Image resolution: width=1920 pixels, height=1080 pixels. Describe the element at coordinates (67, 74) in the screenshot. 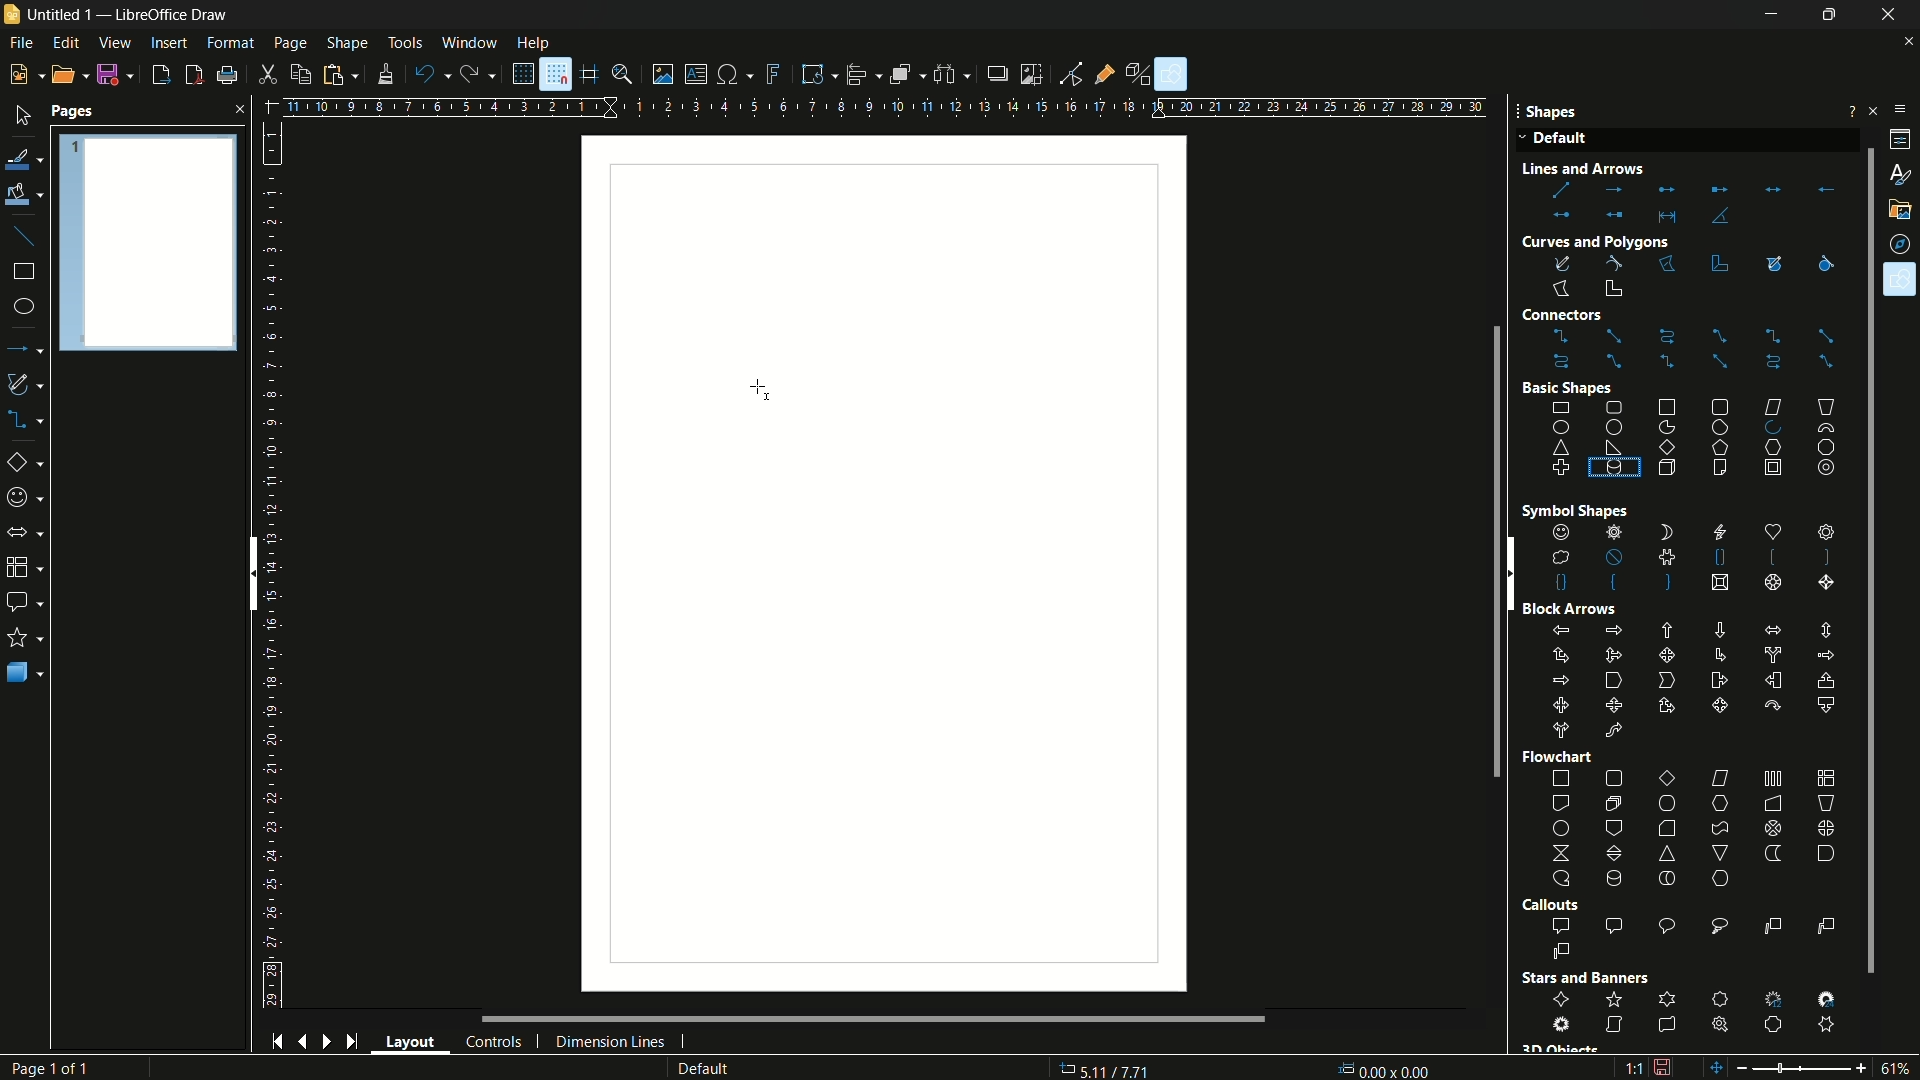

I see `open file` at that location.